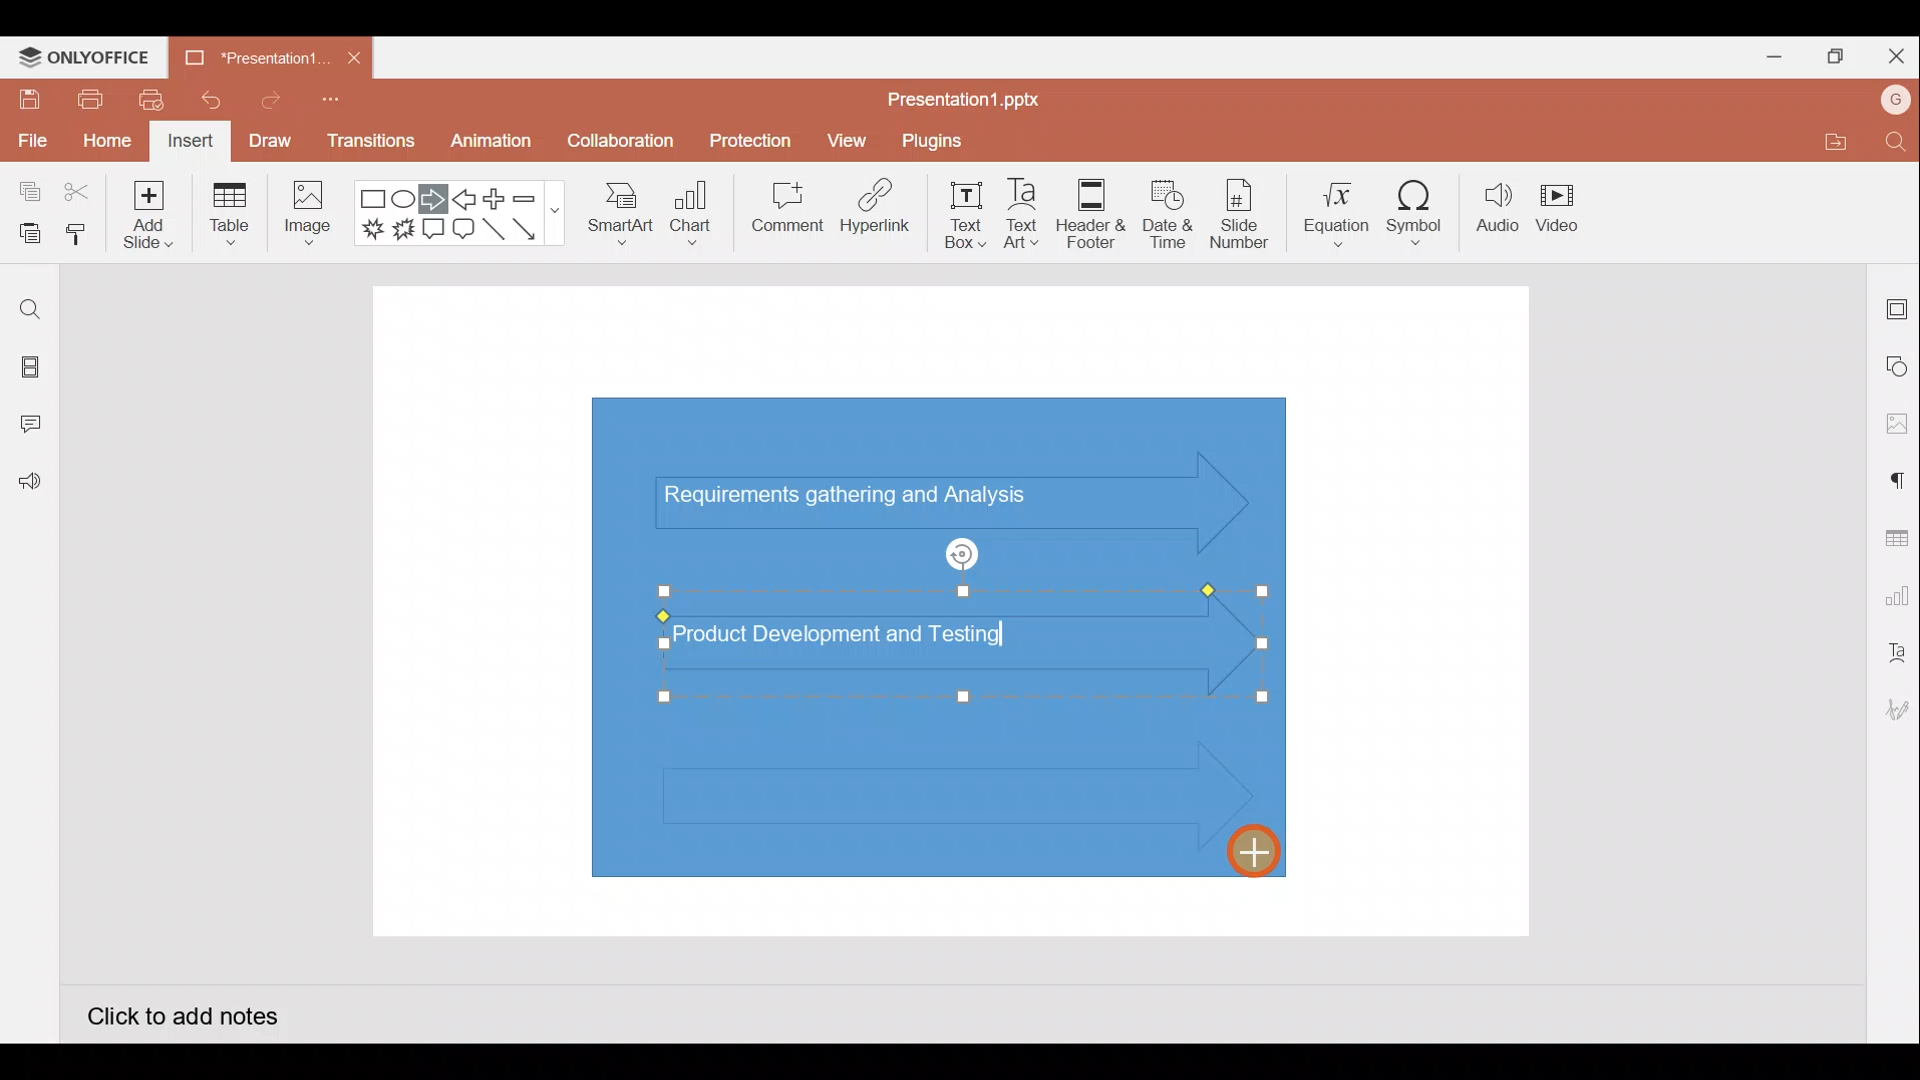  What do you see at coordinates (493, 146) in the screenshot?
I see `Animation` at bounding box center [493, 146].